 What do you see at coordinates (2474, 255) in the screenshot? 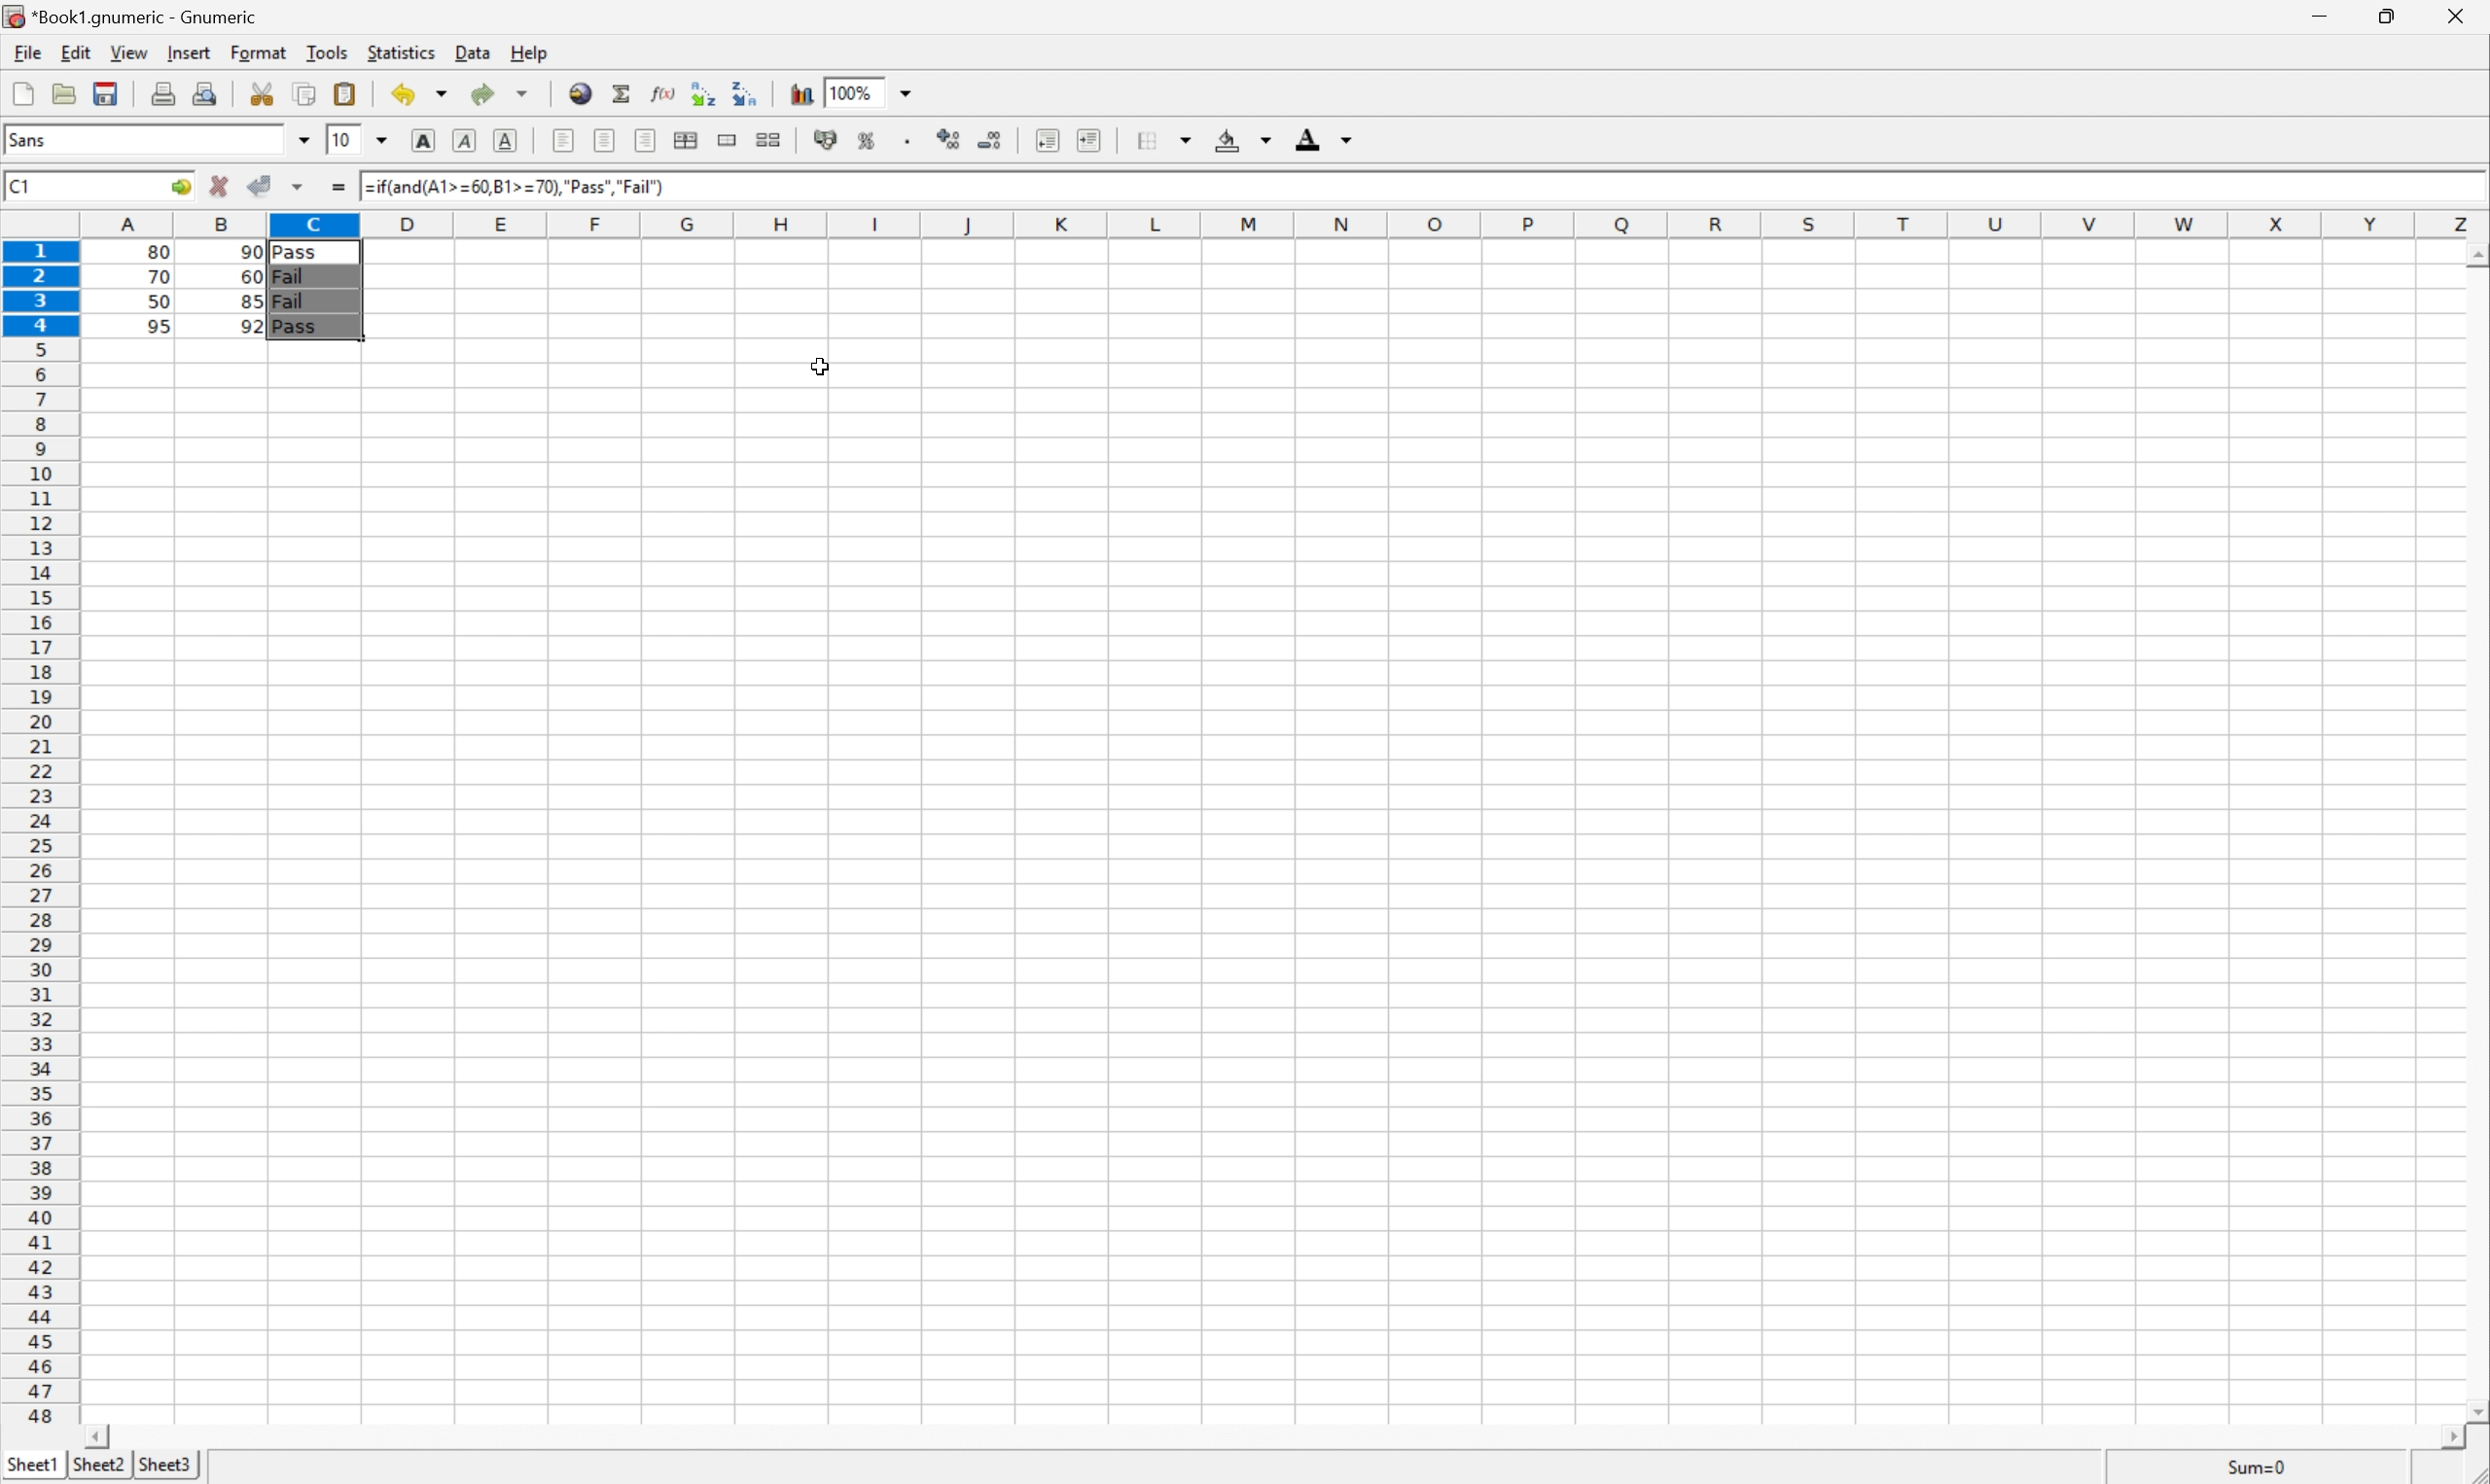
I see `Scroll Up` at bounding box center [2474, 255].